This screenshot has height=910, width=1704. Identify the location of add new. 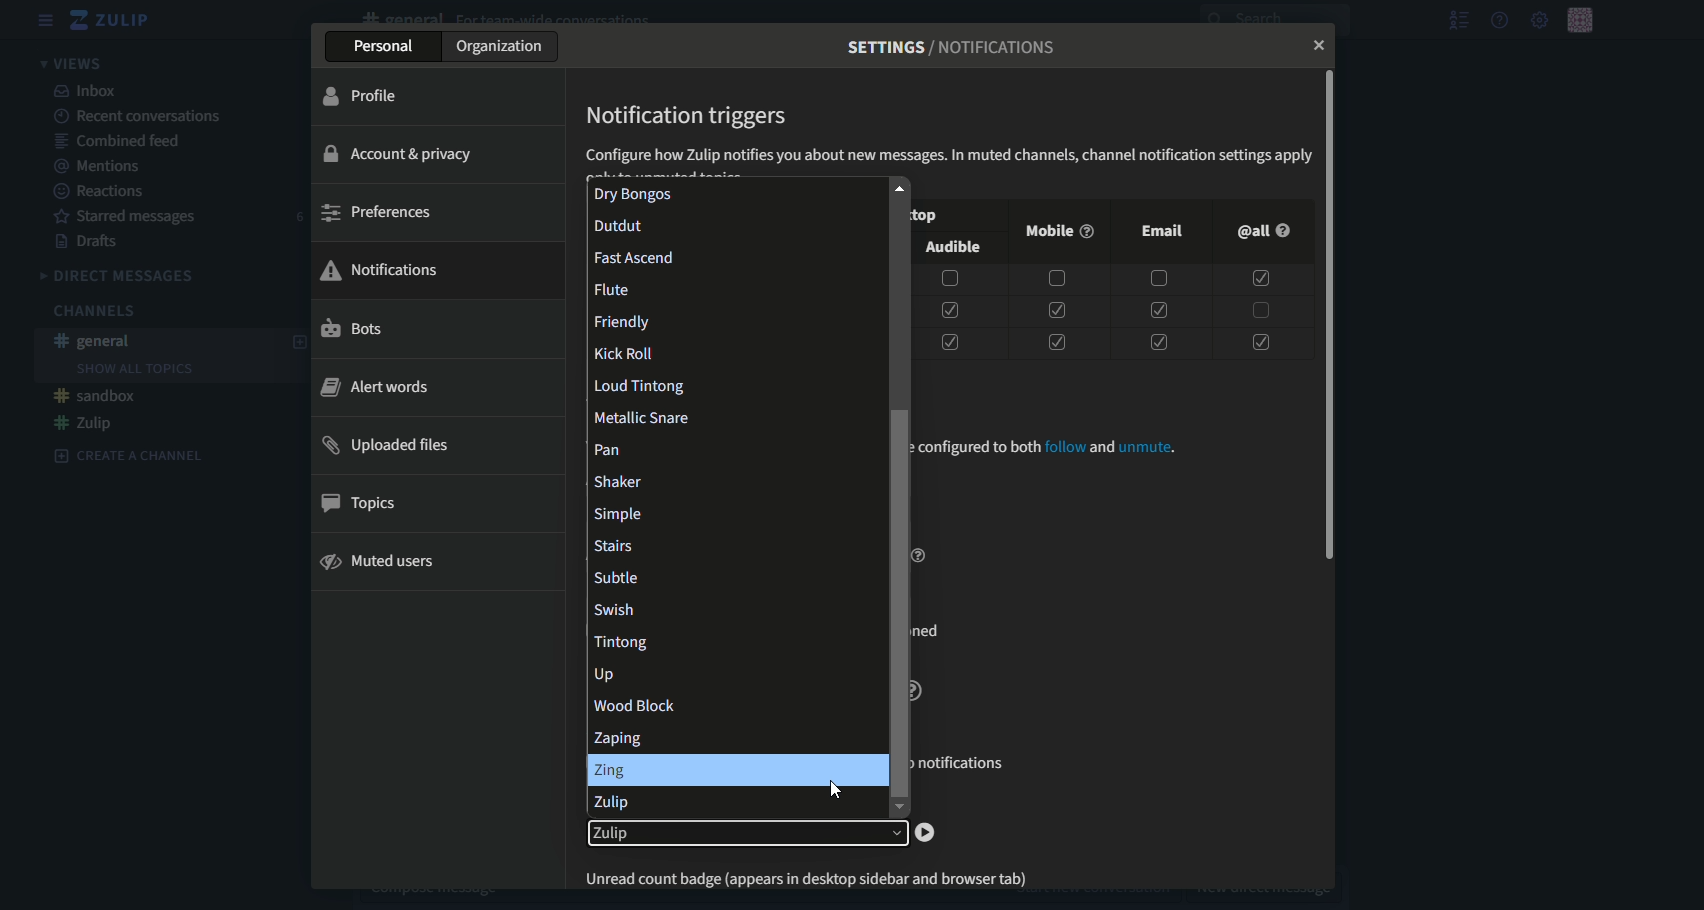
(298, 345).